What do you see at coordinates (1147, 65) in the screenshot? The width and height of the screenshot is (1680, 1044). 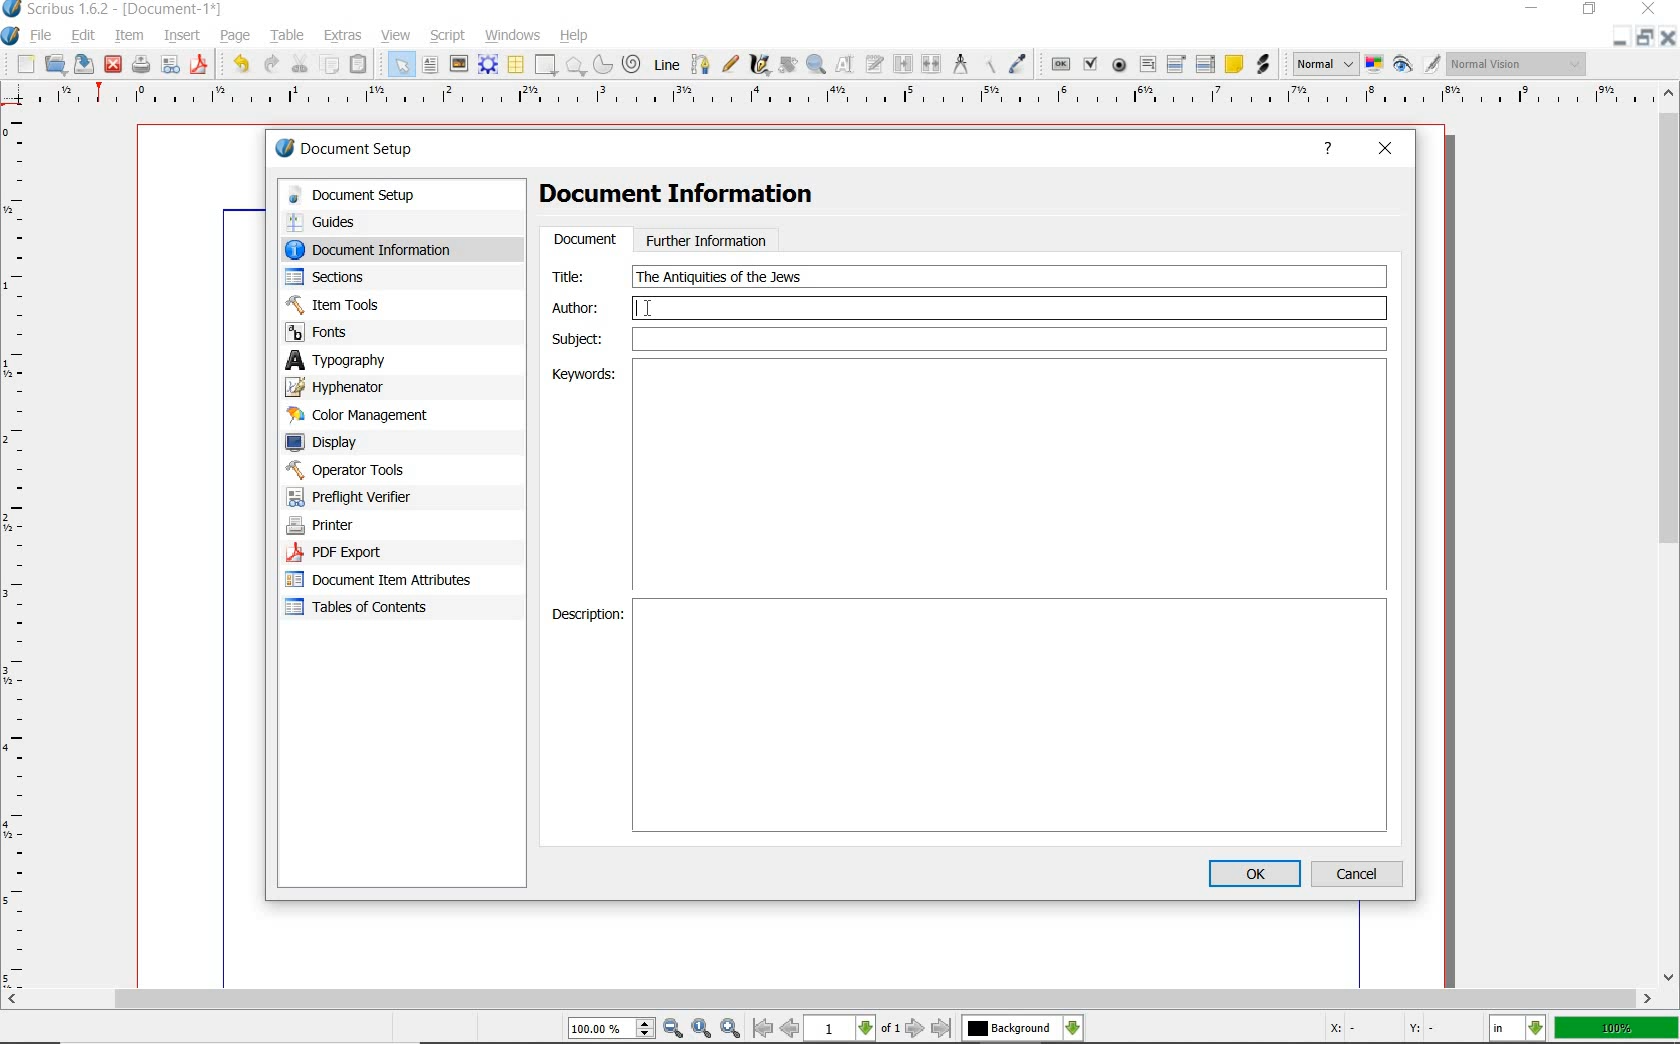 I see `pdf text field` at bounding box center [1147, 65].